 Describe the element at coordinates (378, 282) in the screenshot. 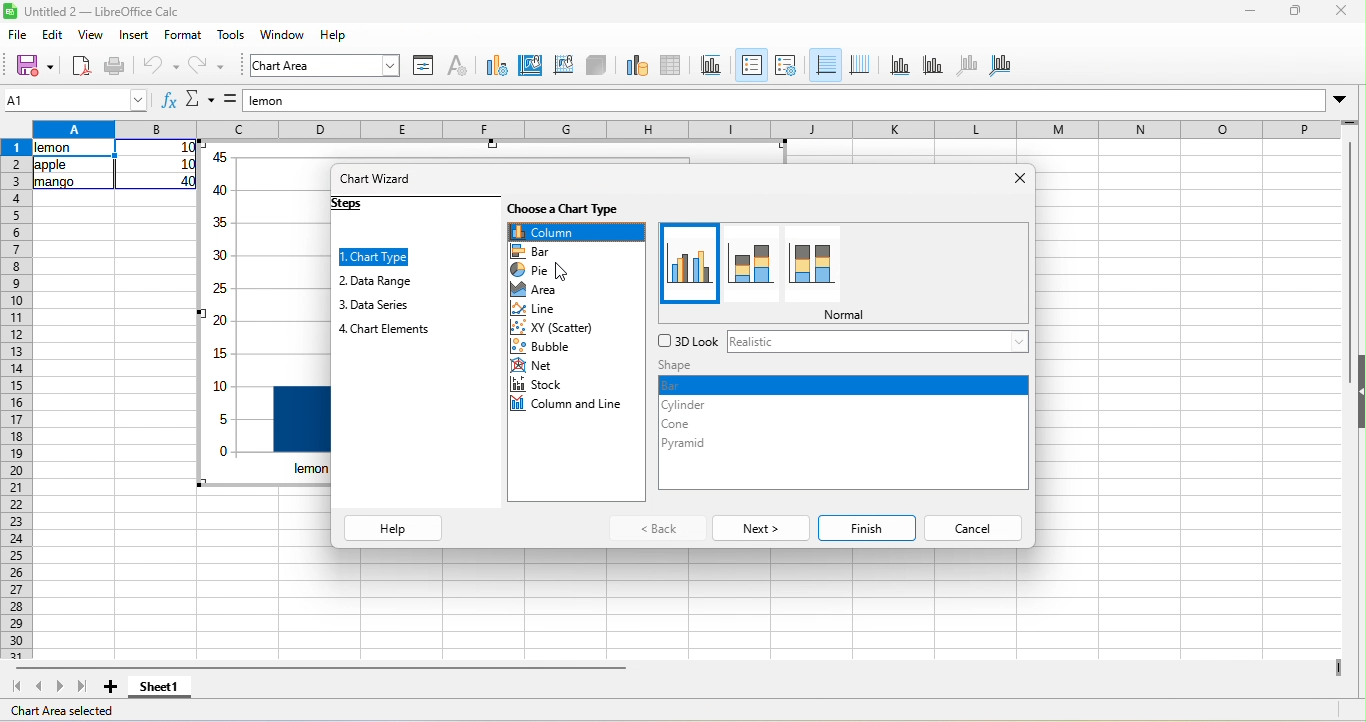

I see `data range` at that location.